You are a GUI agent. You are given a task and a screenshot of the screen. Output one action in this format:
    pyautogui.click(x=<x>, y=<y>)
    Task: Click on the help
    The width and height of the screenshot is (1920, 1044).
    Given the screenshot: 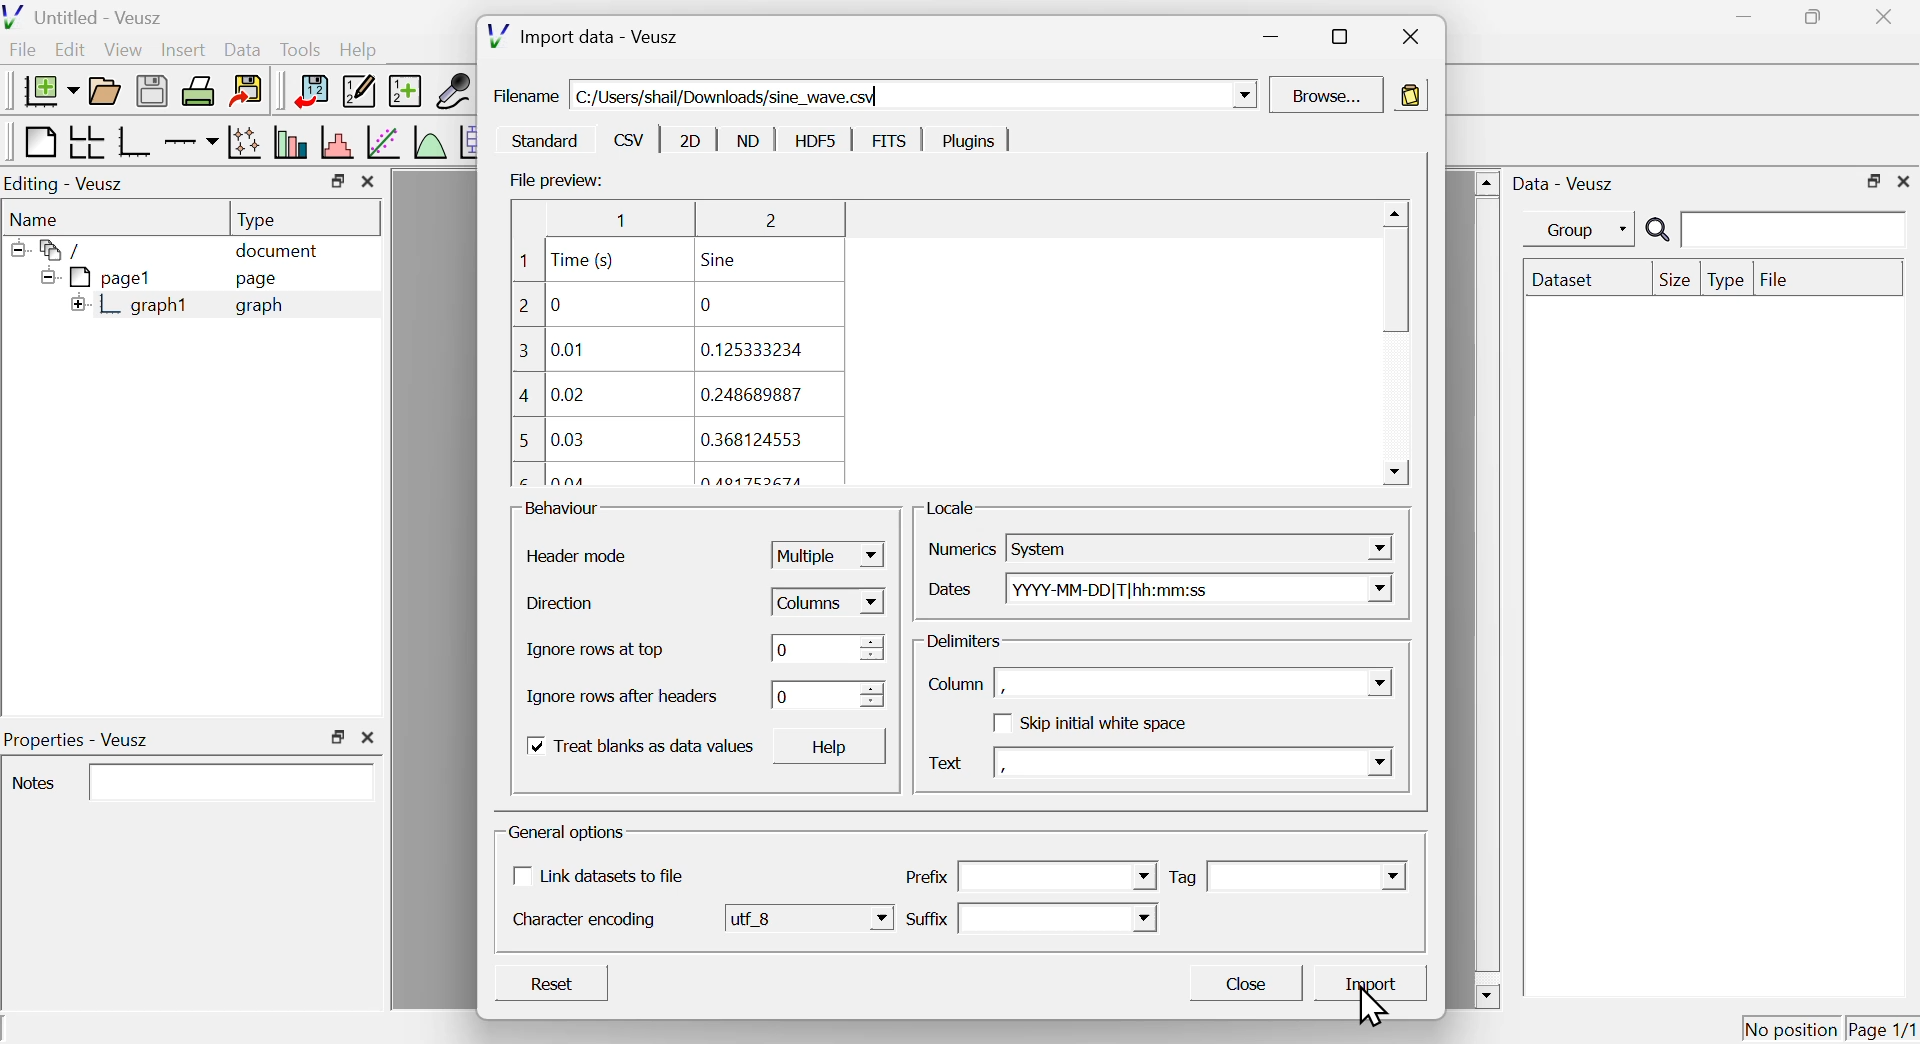 What is the action you would take?
    pyautogui.click(x=359, y=51)
    